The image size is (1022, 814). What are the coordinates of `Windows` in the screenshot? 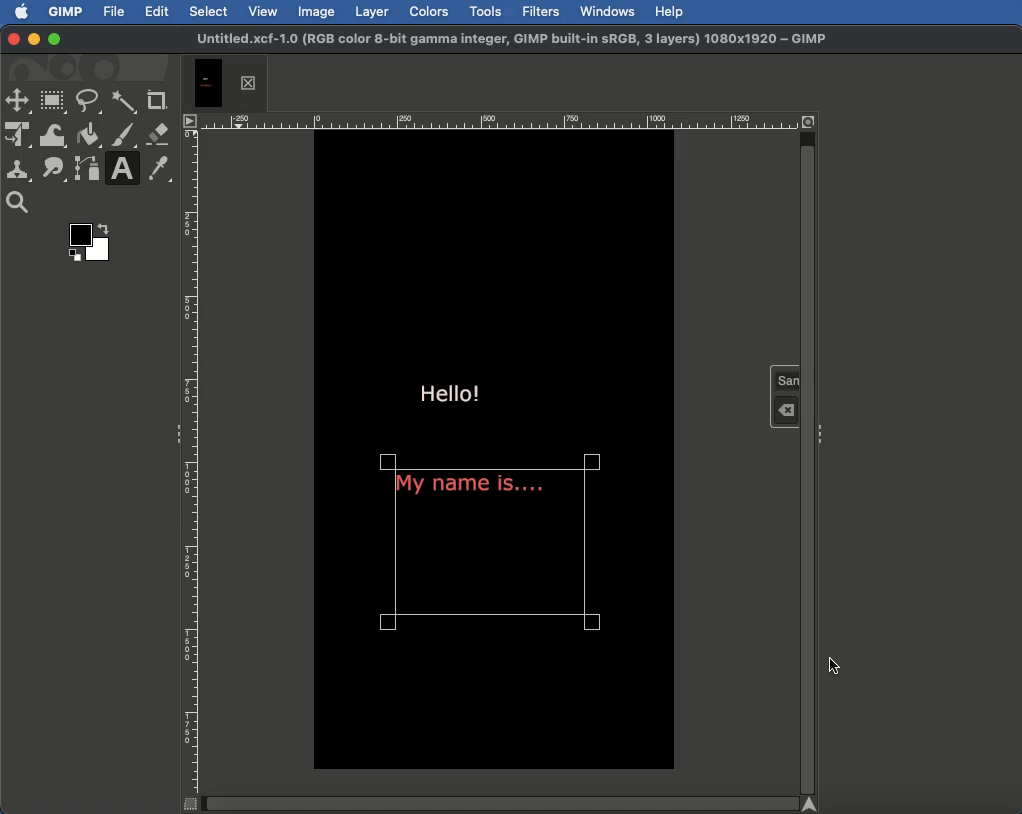 It's located at (608, 12).